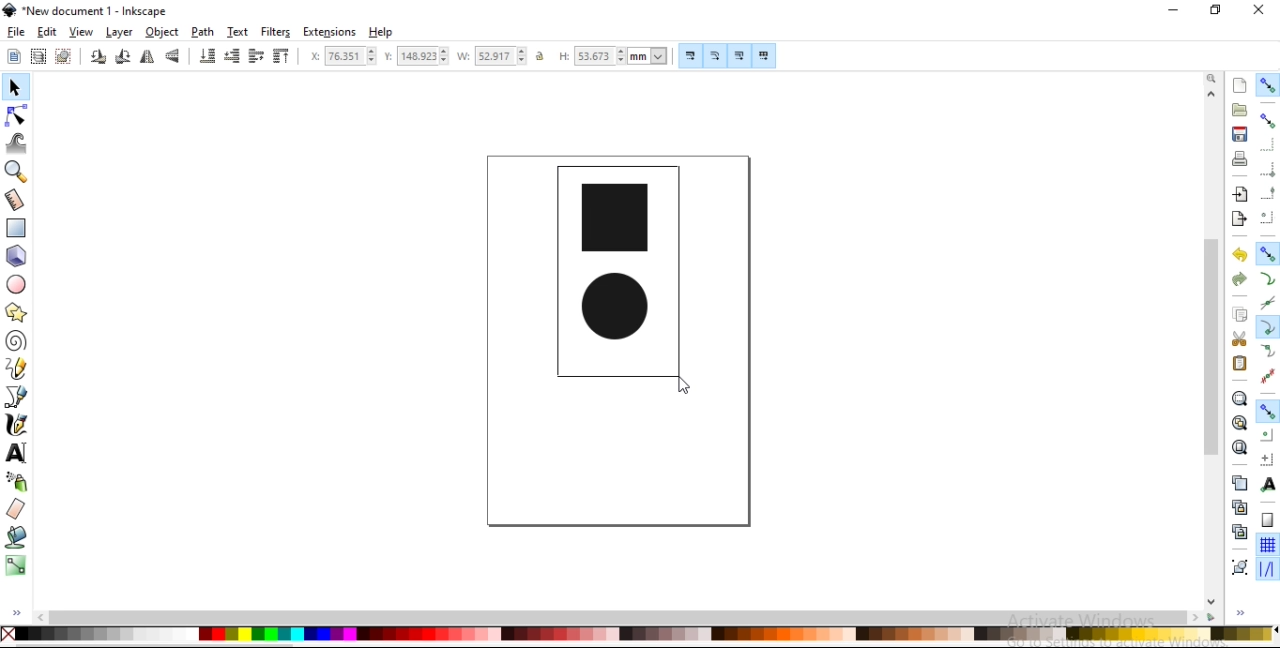  Describe the element at coordinates (1240, 447) in the screenshot. I see `zoom to fit page` at that location.